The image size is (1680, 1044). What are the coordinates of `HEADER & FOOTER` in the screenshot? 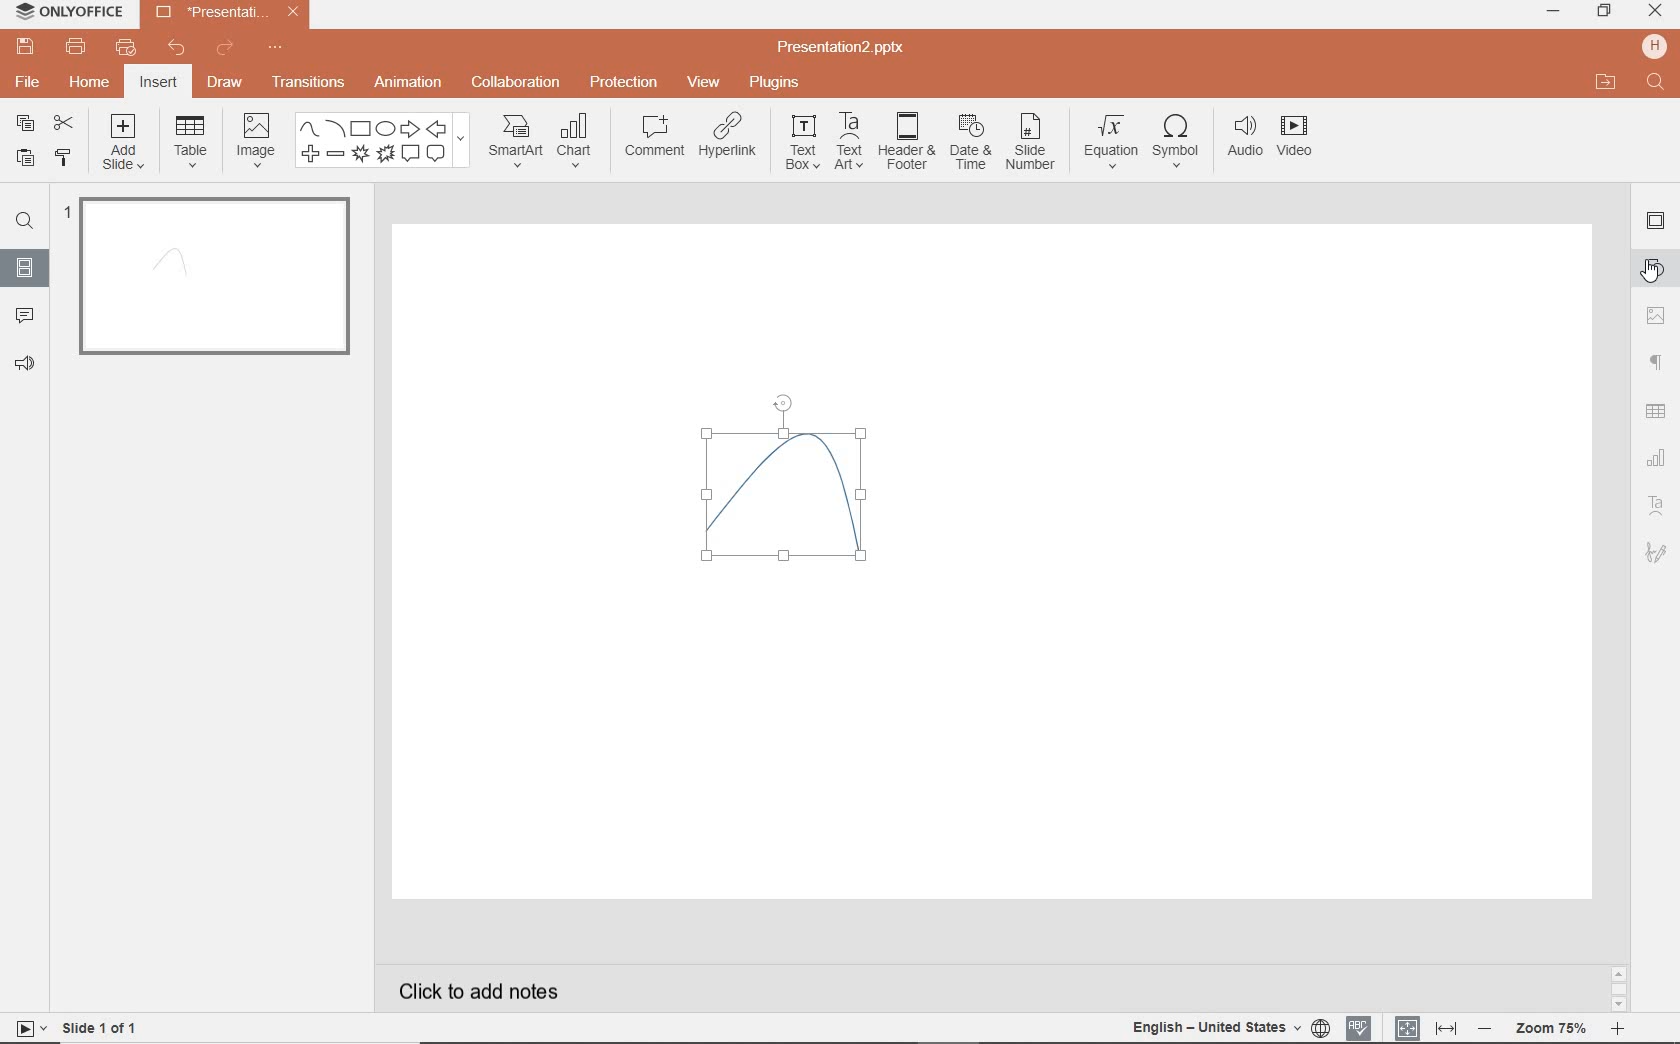 It's located at (905, 142).